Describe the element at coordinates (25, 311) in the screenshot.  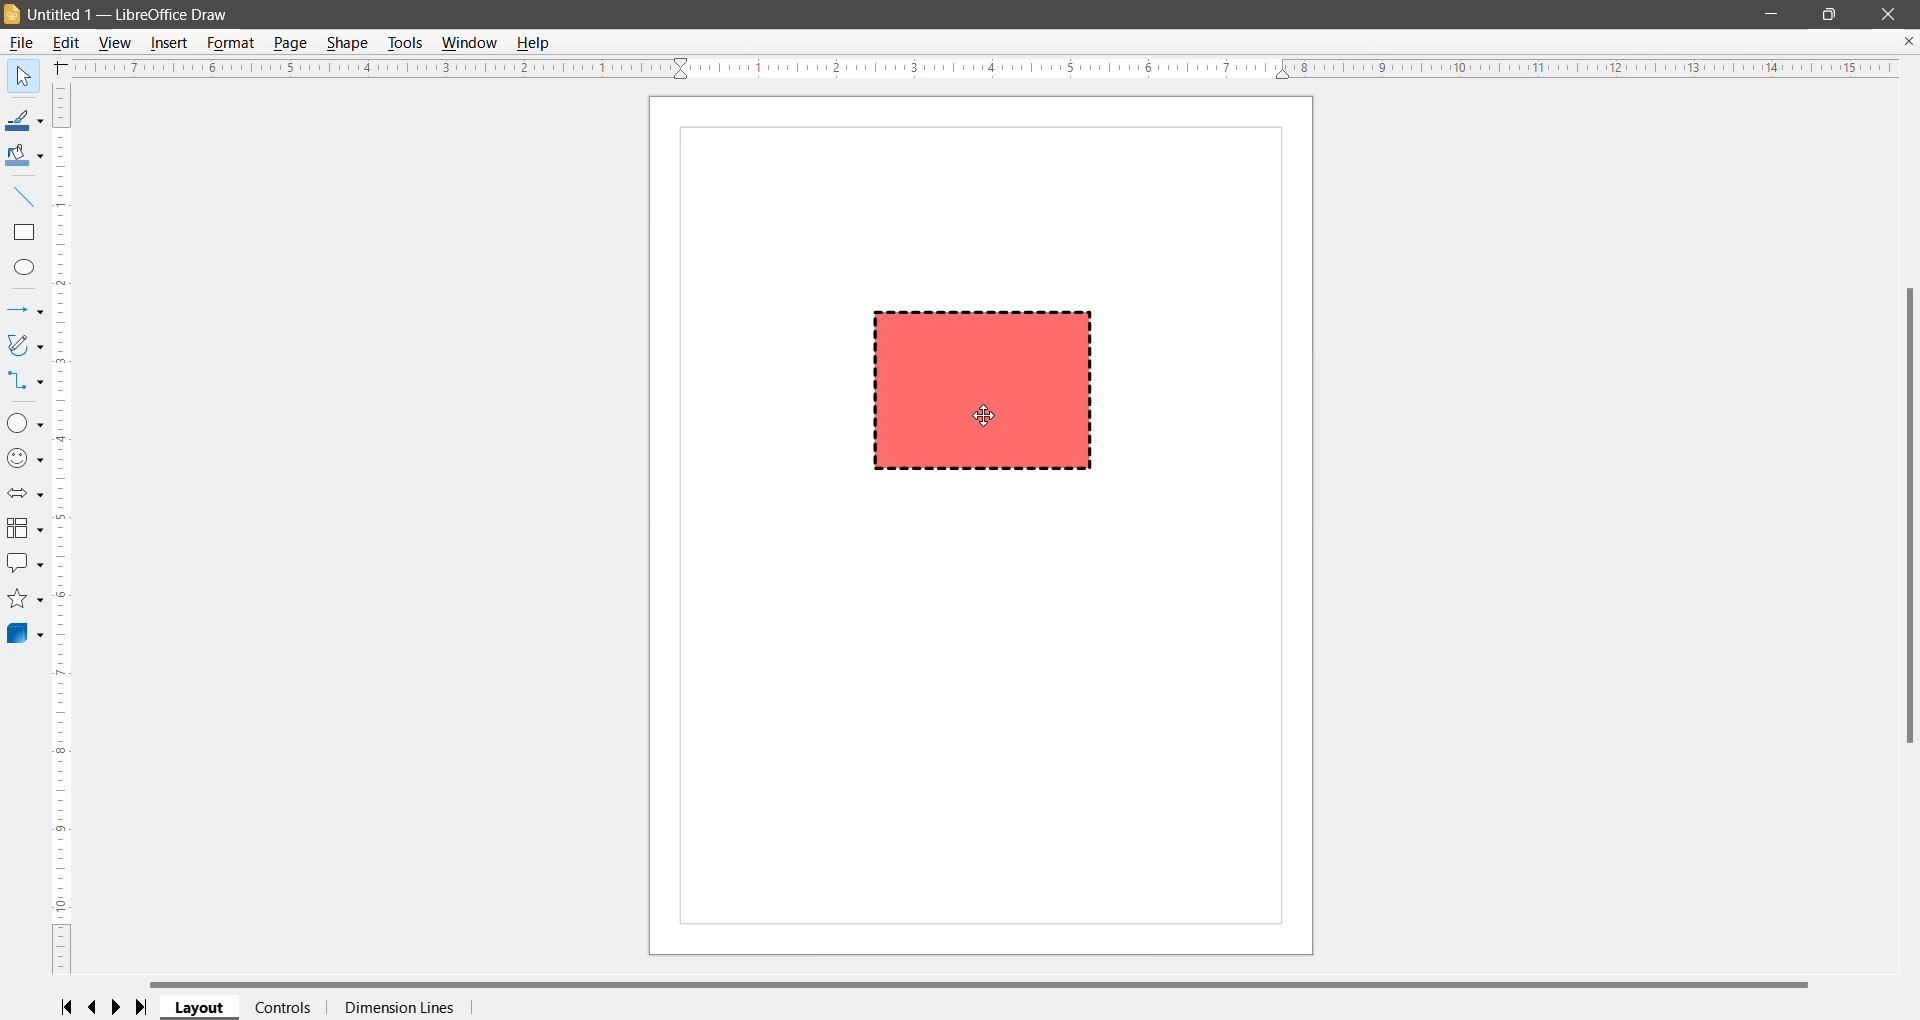
I see `Lines and Arrows` at that location.